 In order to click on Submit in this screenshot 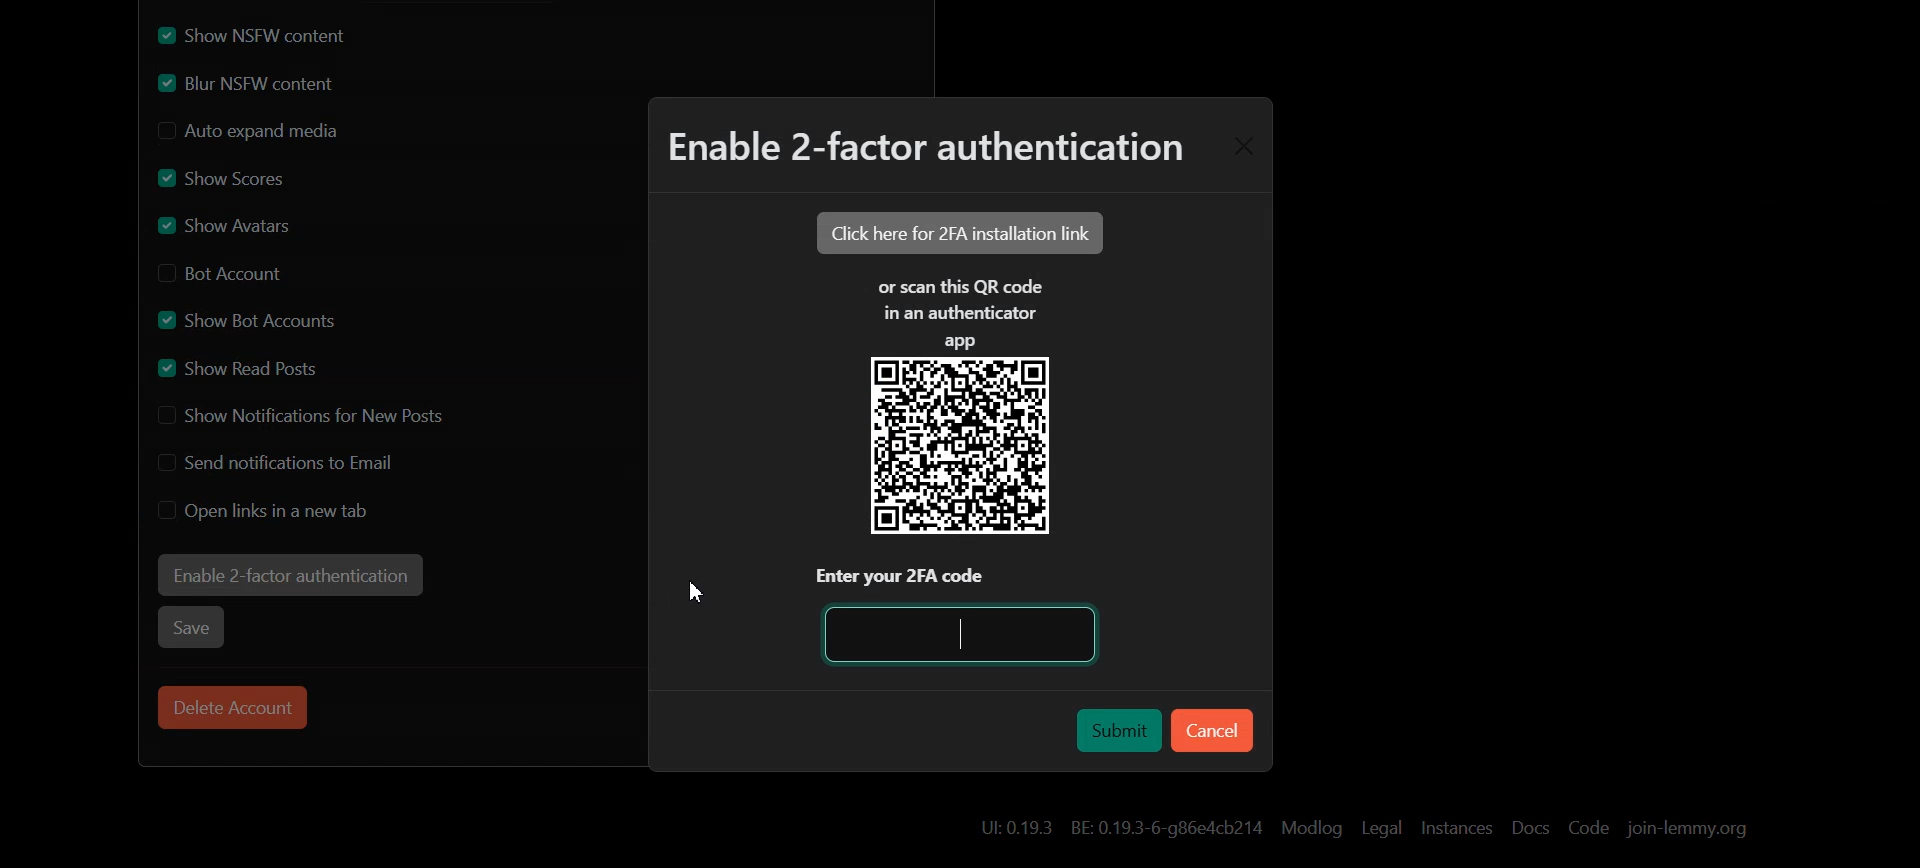, I will do `click(1114, 727)`.